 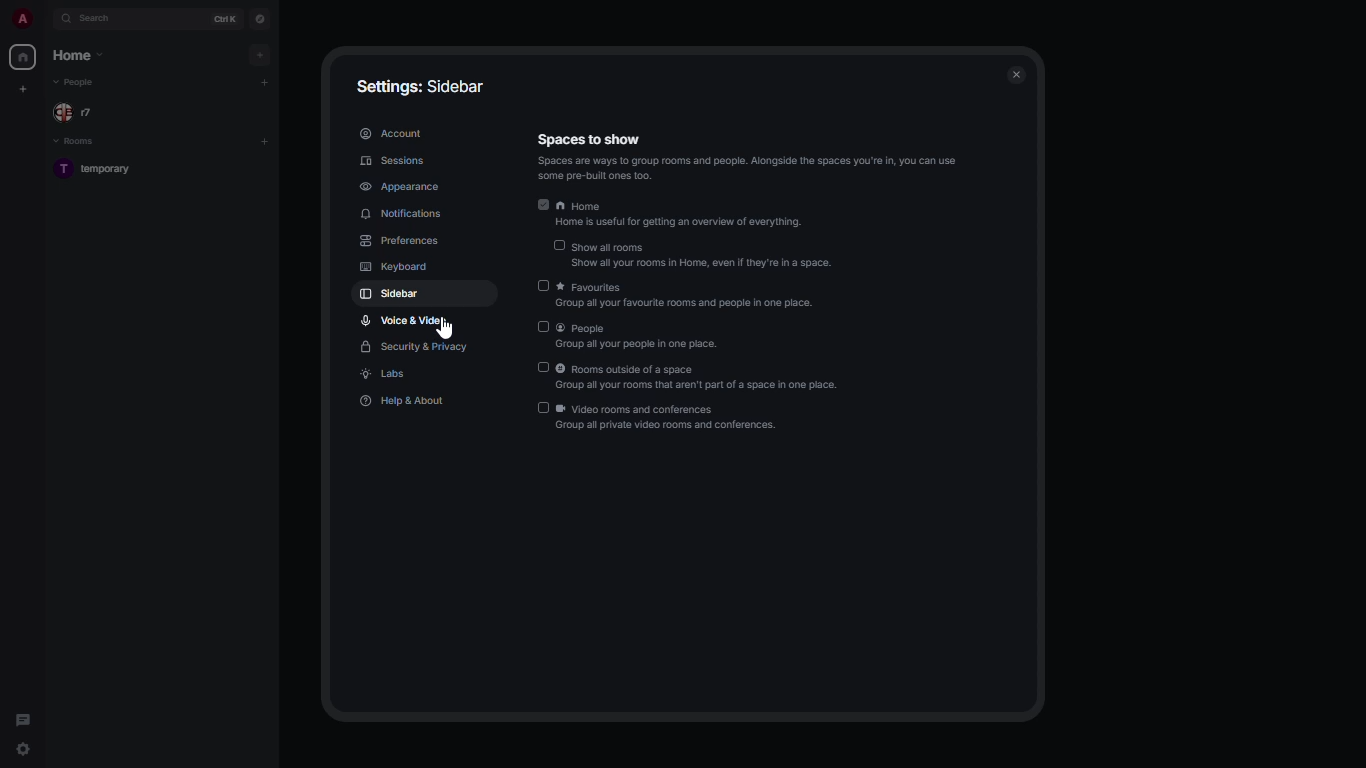 What do you see at coordinates (76, 112) in the screenshot?
I see `people` at bounding box center [76, 112].